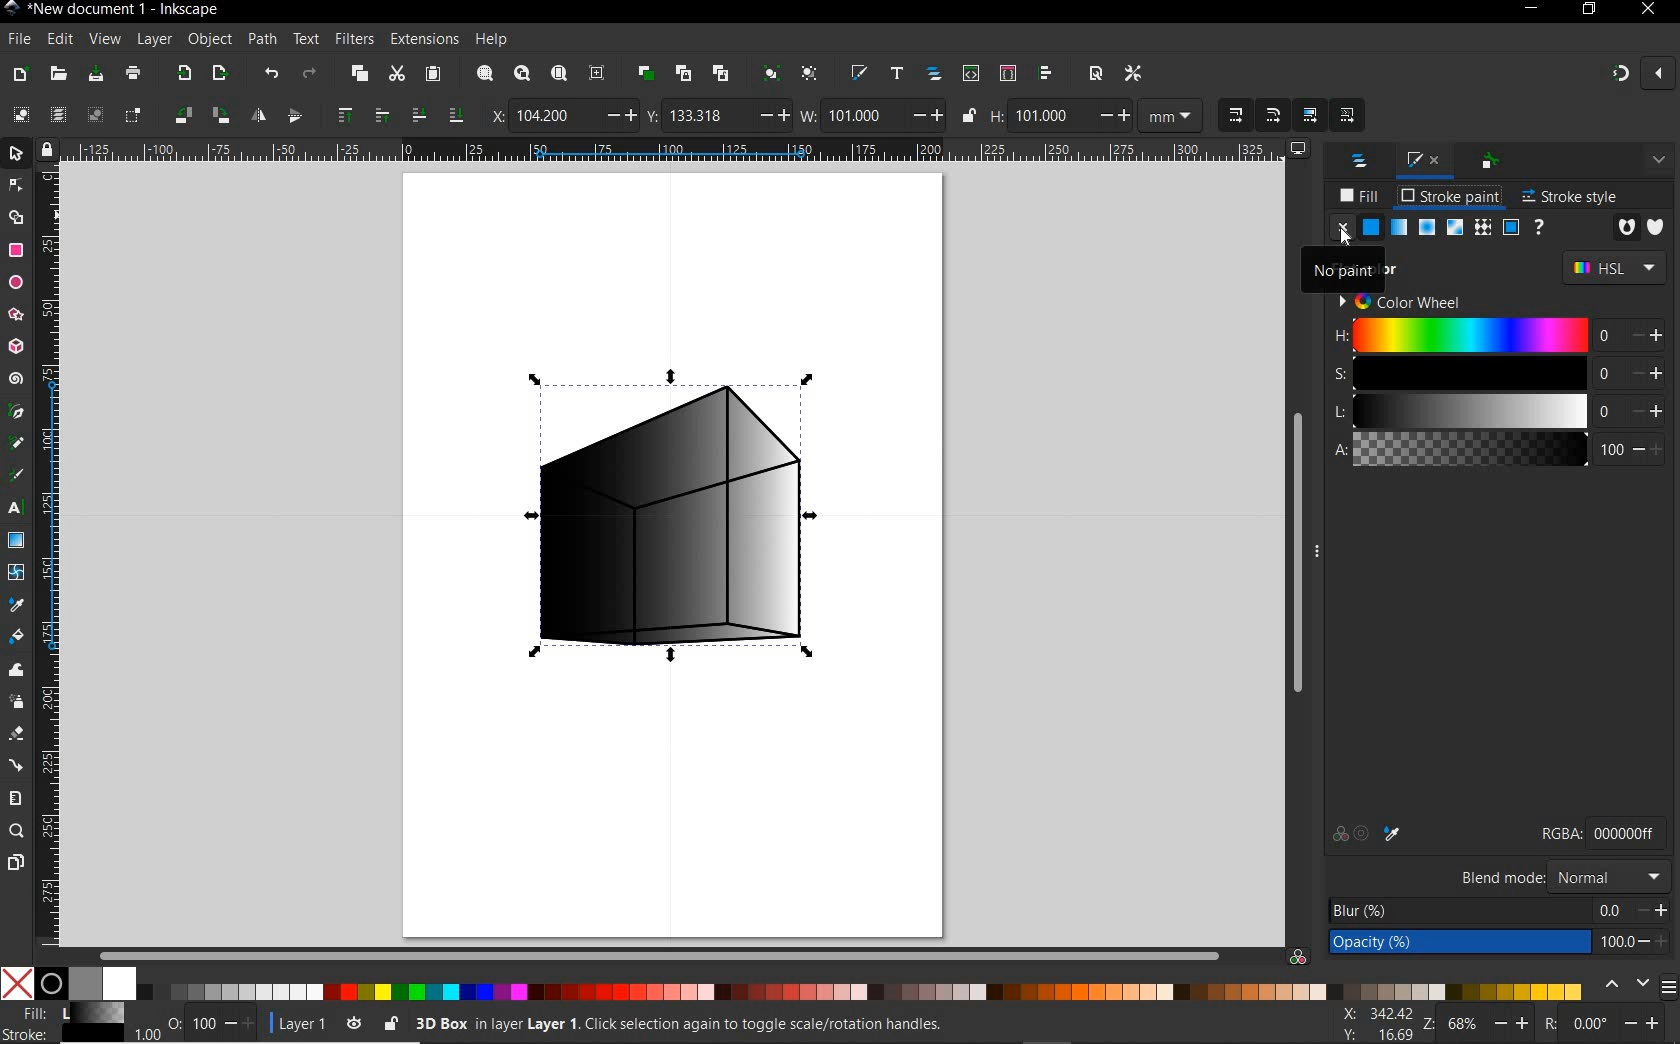 The height and width of the screenshot is (1044, 1680). What do you see at coordinates (928, 115) in the screenshot?
I see `increase/decrease` at bounding box center [928, 115].